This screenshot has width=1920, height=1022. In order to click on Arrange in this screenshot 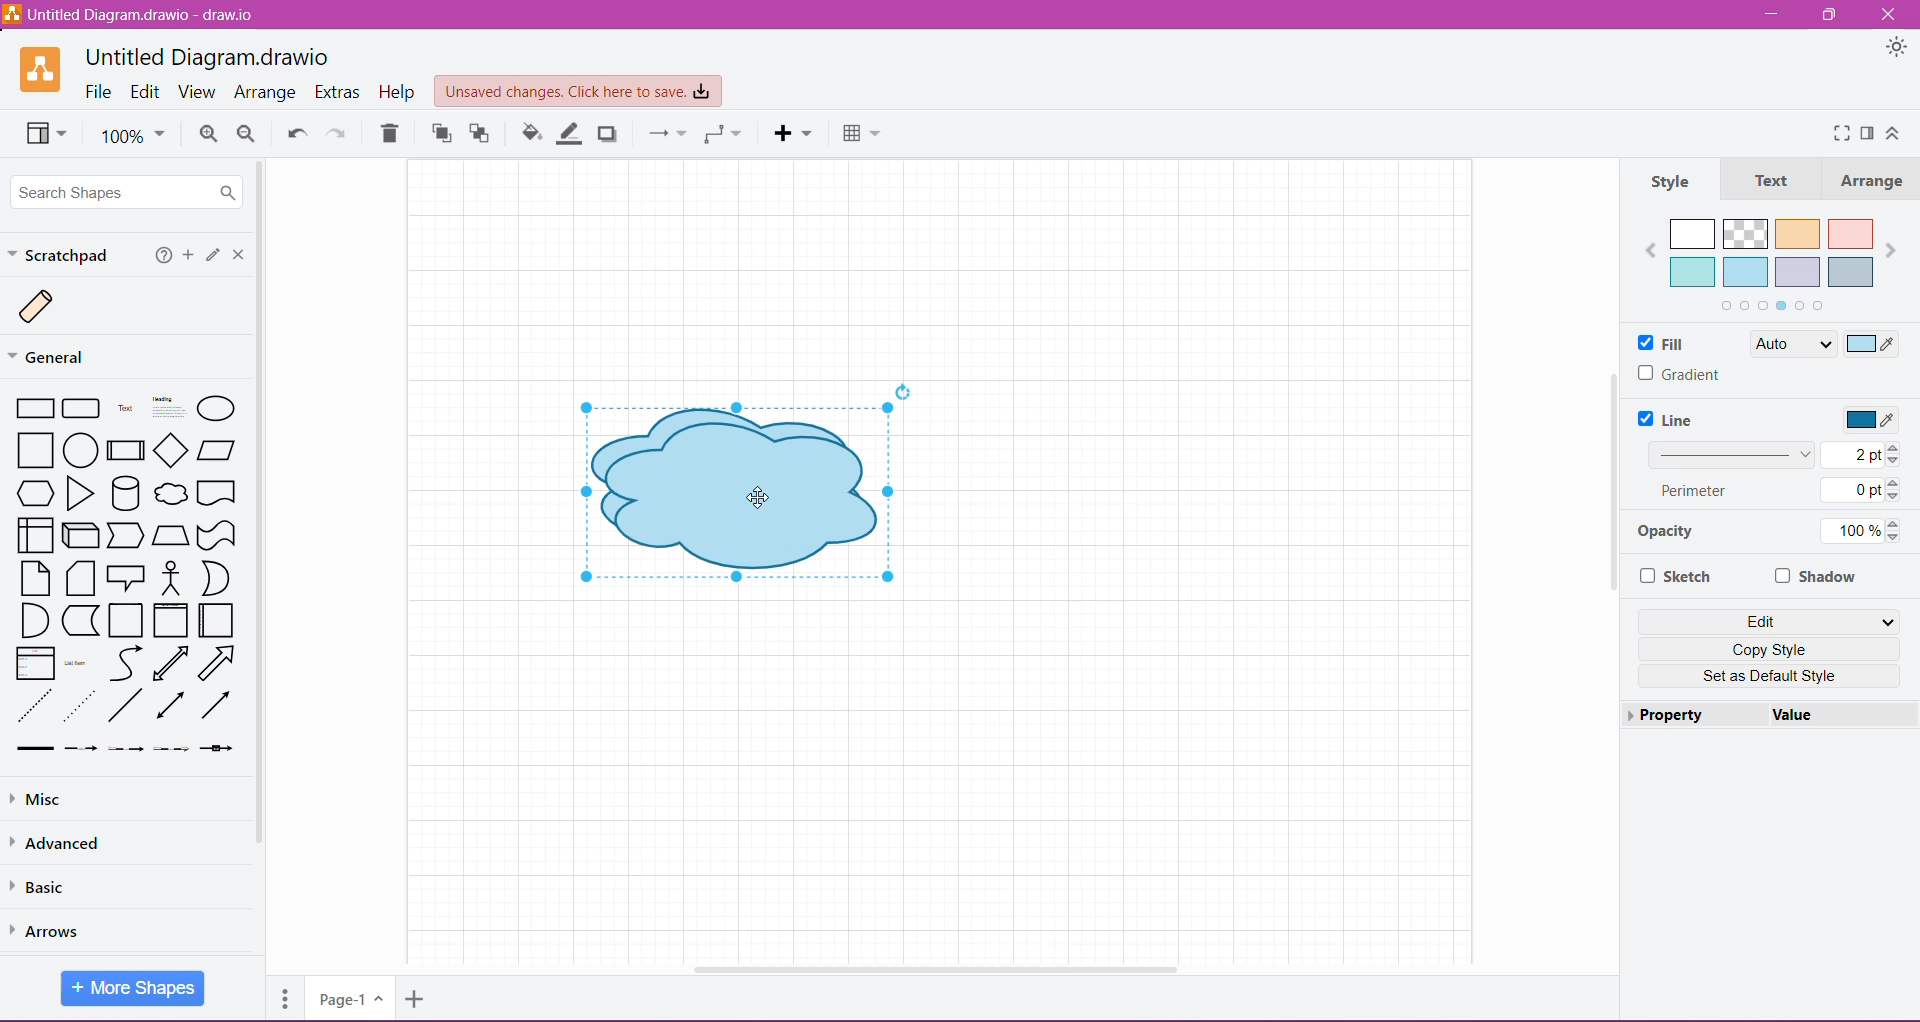, I will do `click(267, 93)`.